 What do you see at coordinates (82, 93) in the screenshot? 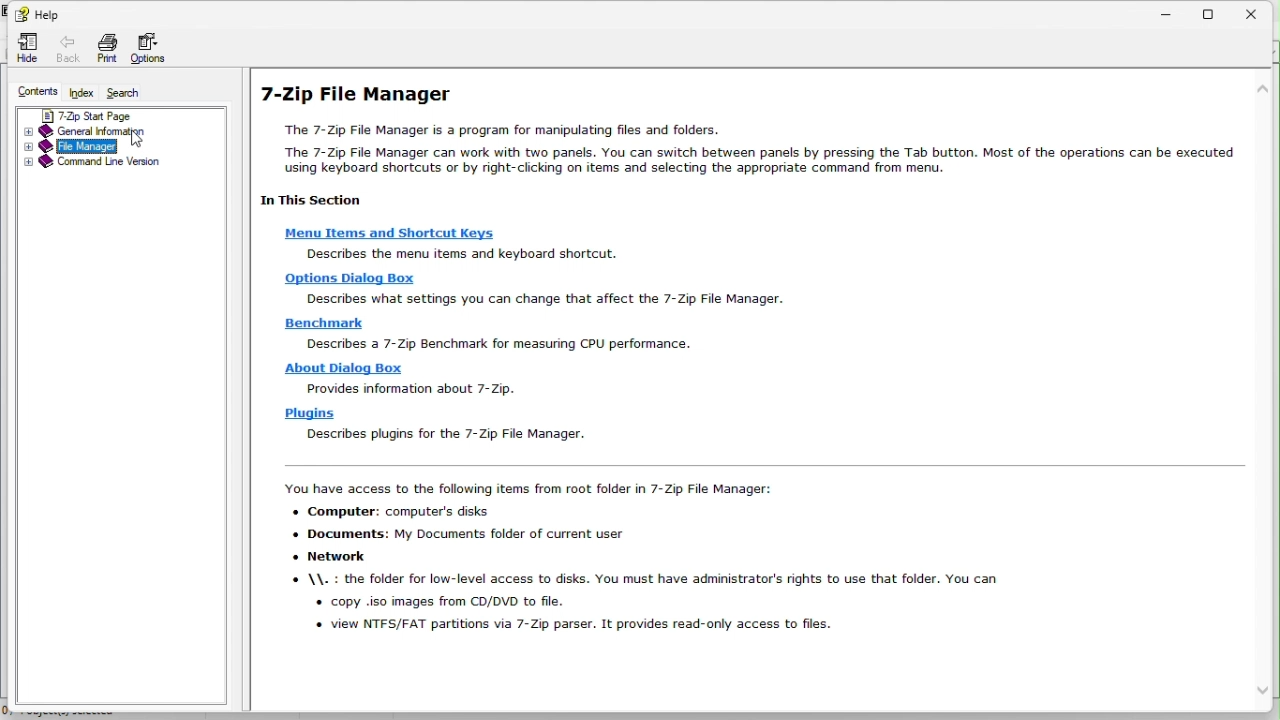
I see `index` at bounding box center [82, 93].